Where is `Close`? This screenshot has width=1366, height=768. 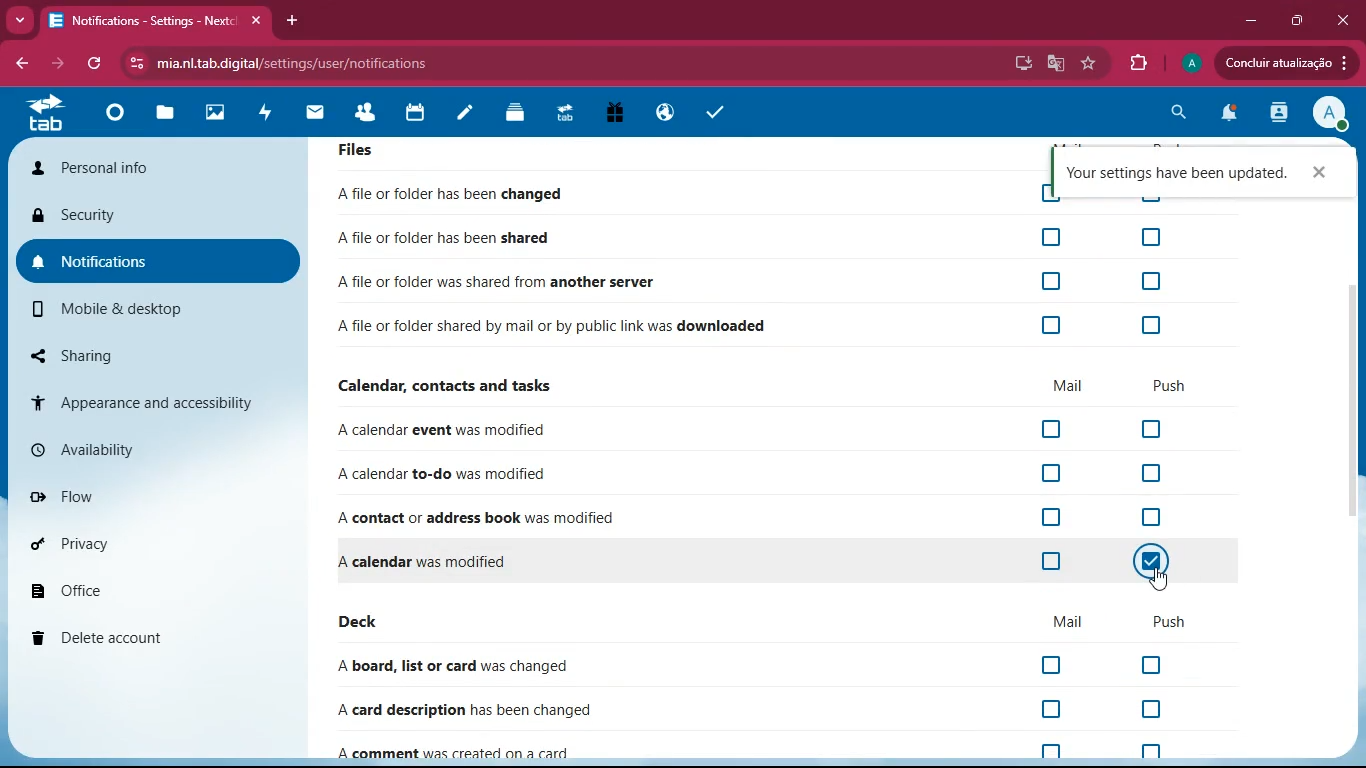 Close is located at coordinates (1344, 19).